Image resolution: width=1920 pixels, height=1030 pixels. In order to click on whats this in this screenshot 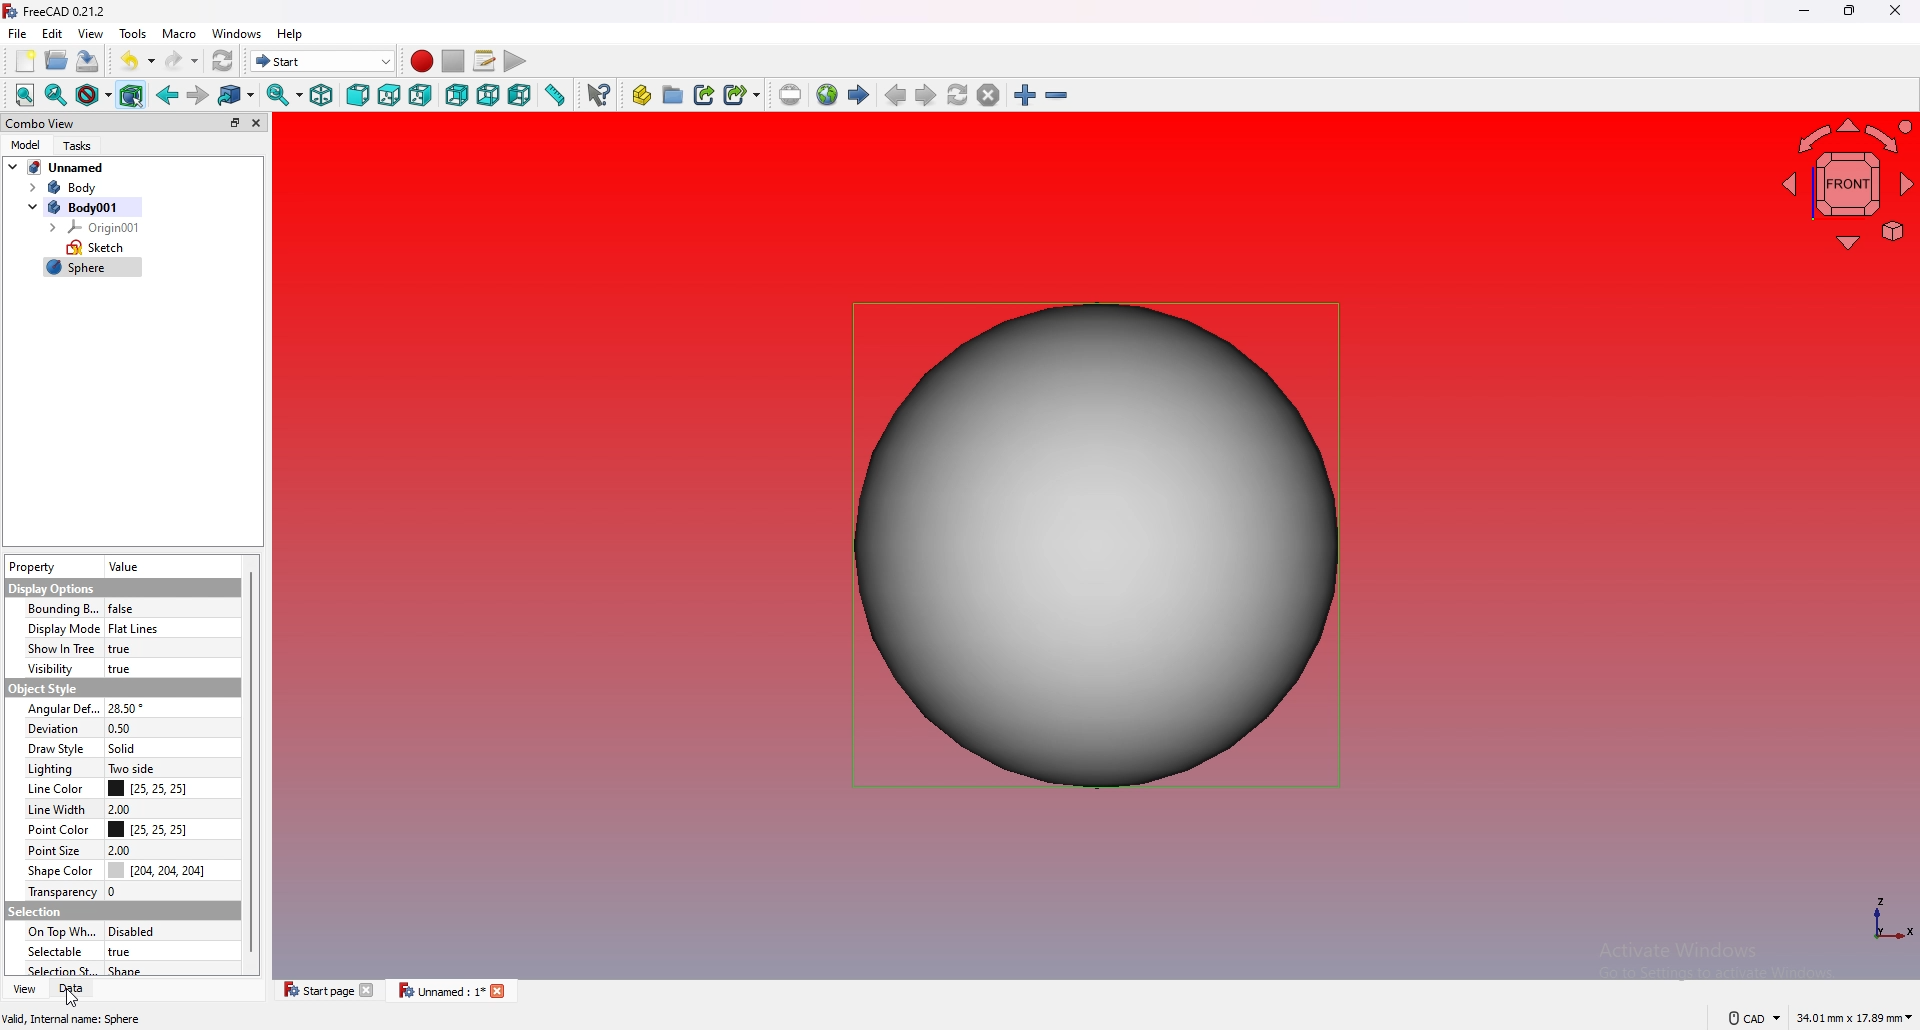, I will do `click(600, 94)`.